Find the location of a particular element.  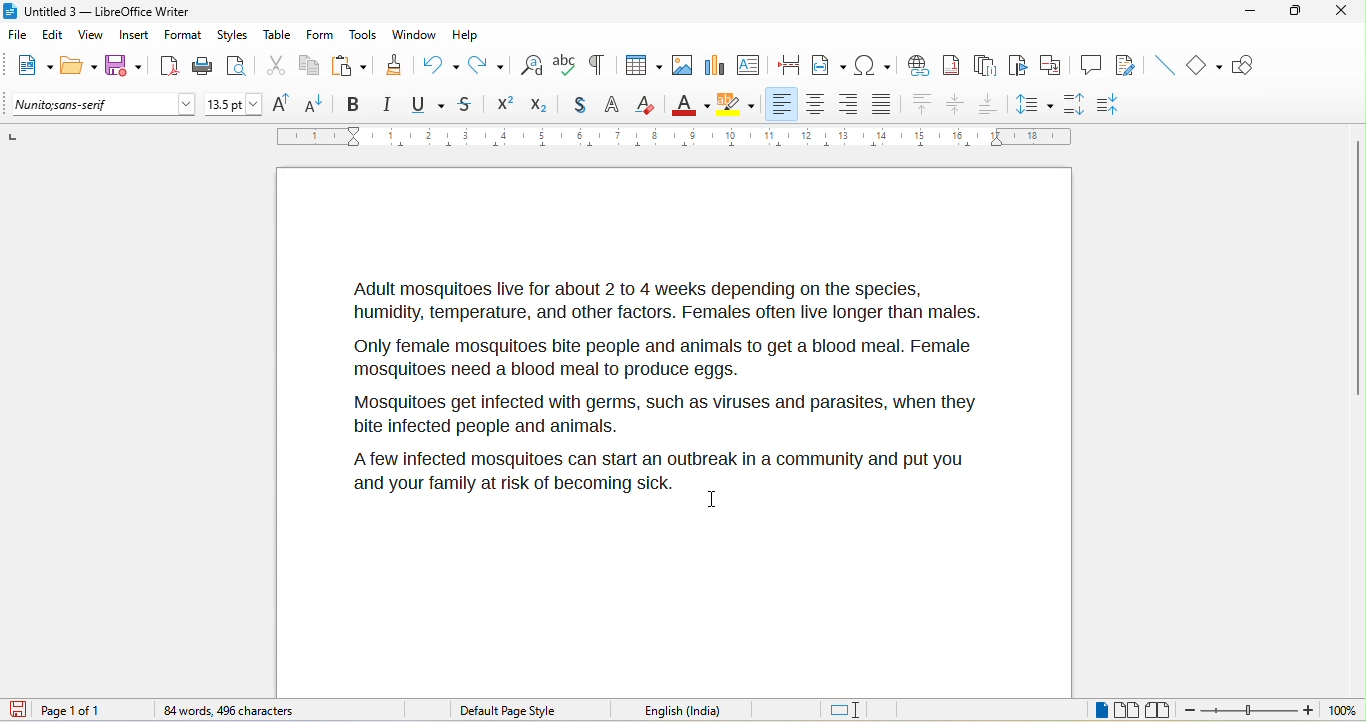

insert line is located at coordinates (1163, 65).